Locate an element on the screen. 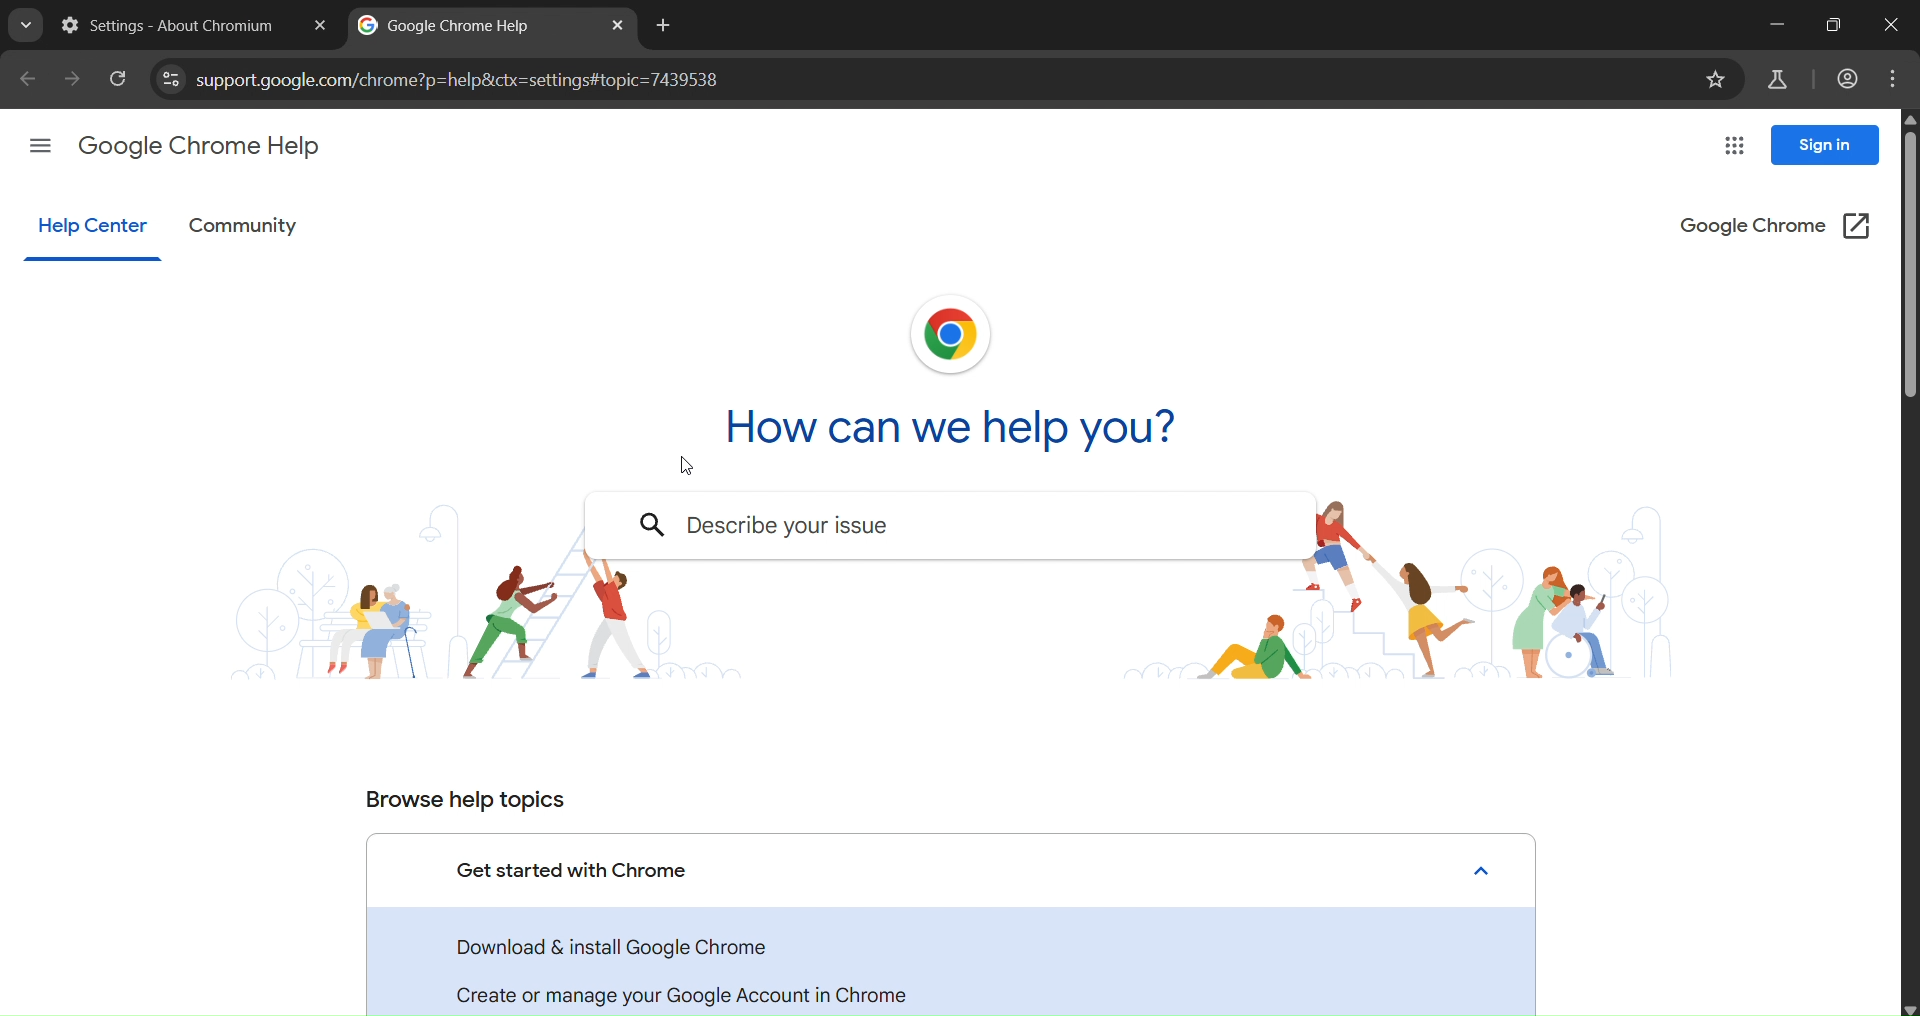 Image resolution: width=1920 pixels, height=1016 pixels. go back one page is located at coordinates (26, 79).